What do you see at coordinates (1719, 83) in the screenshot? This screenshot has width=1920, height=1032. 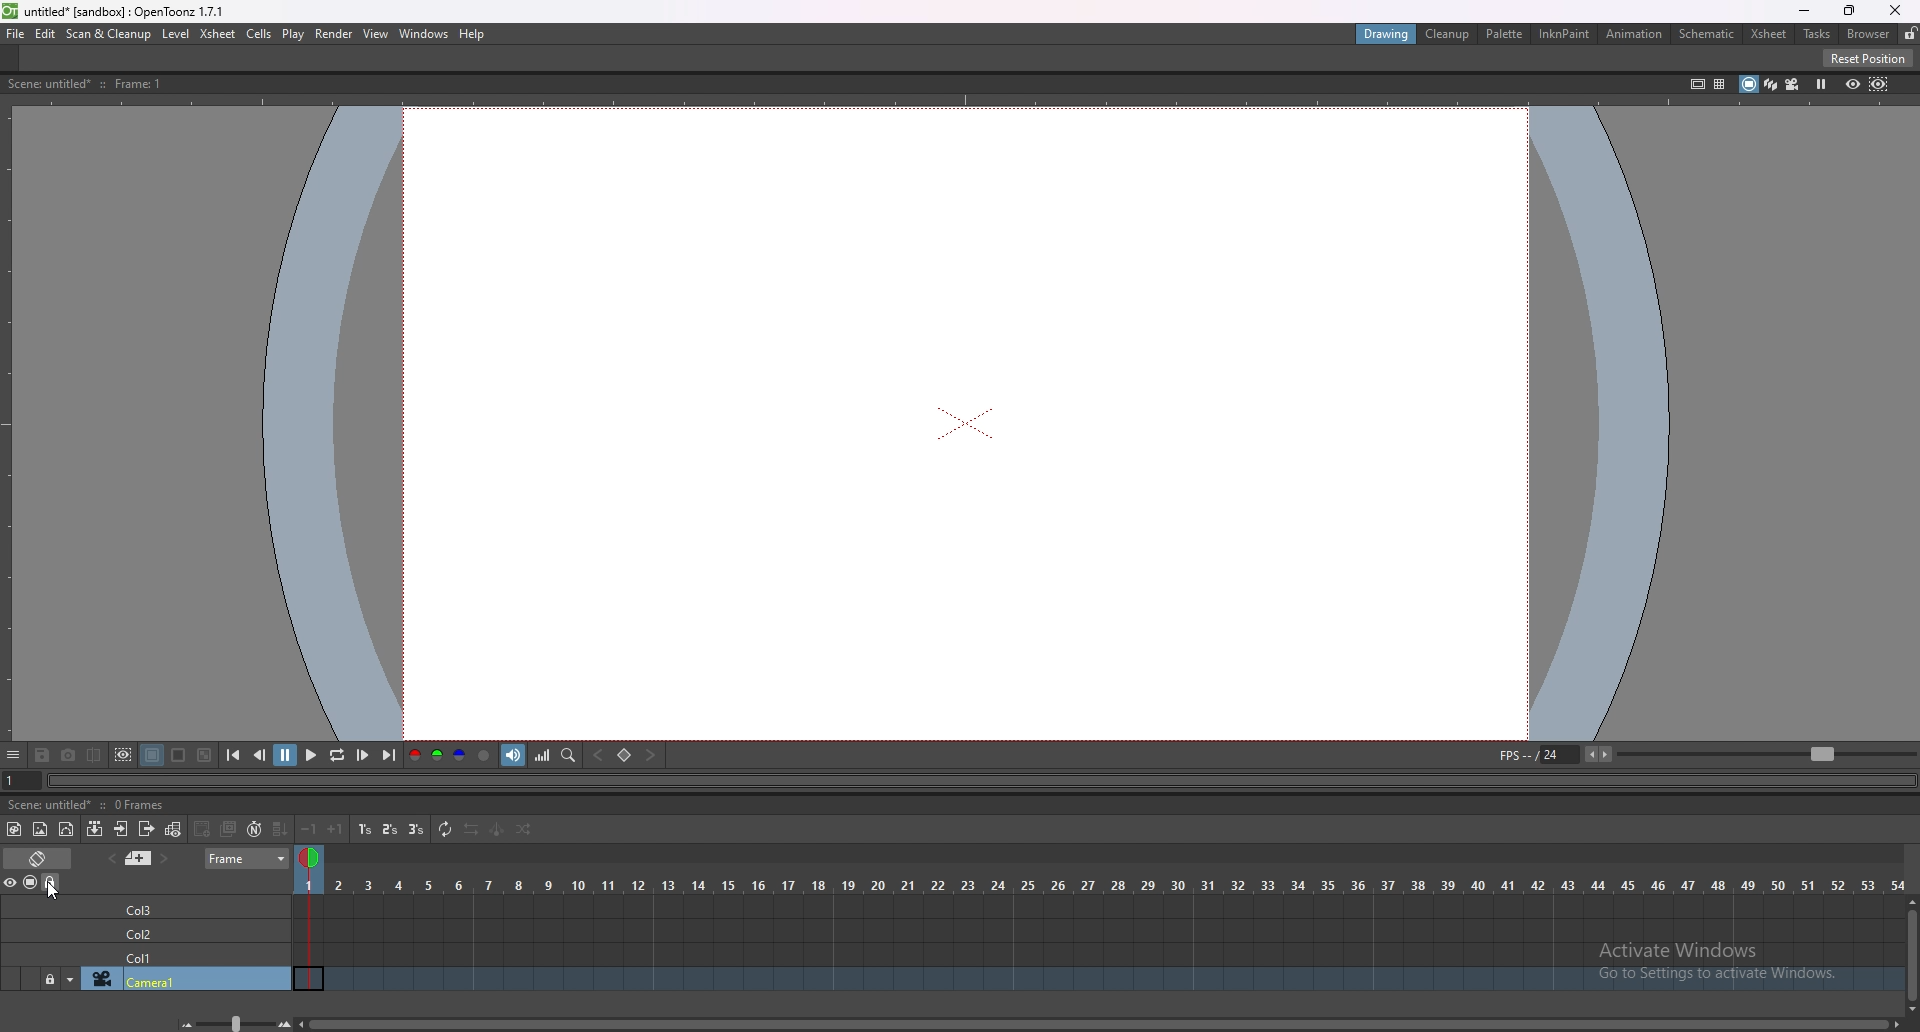 I see `field guide` at bounding box center [1719, 83].